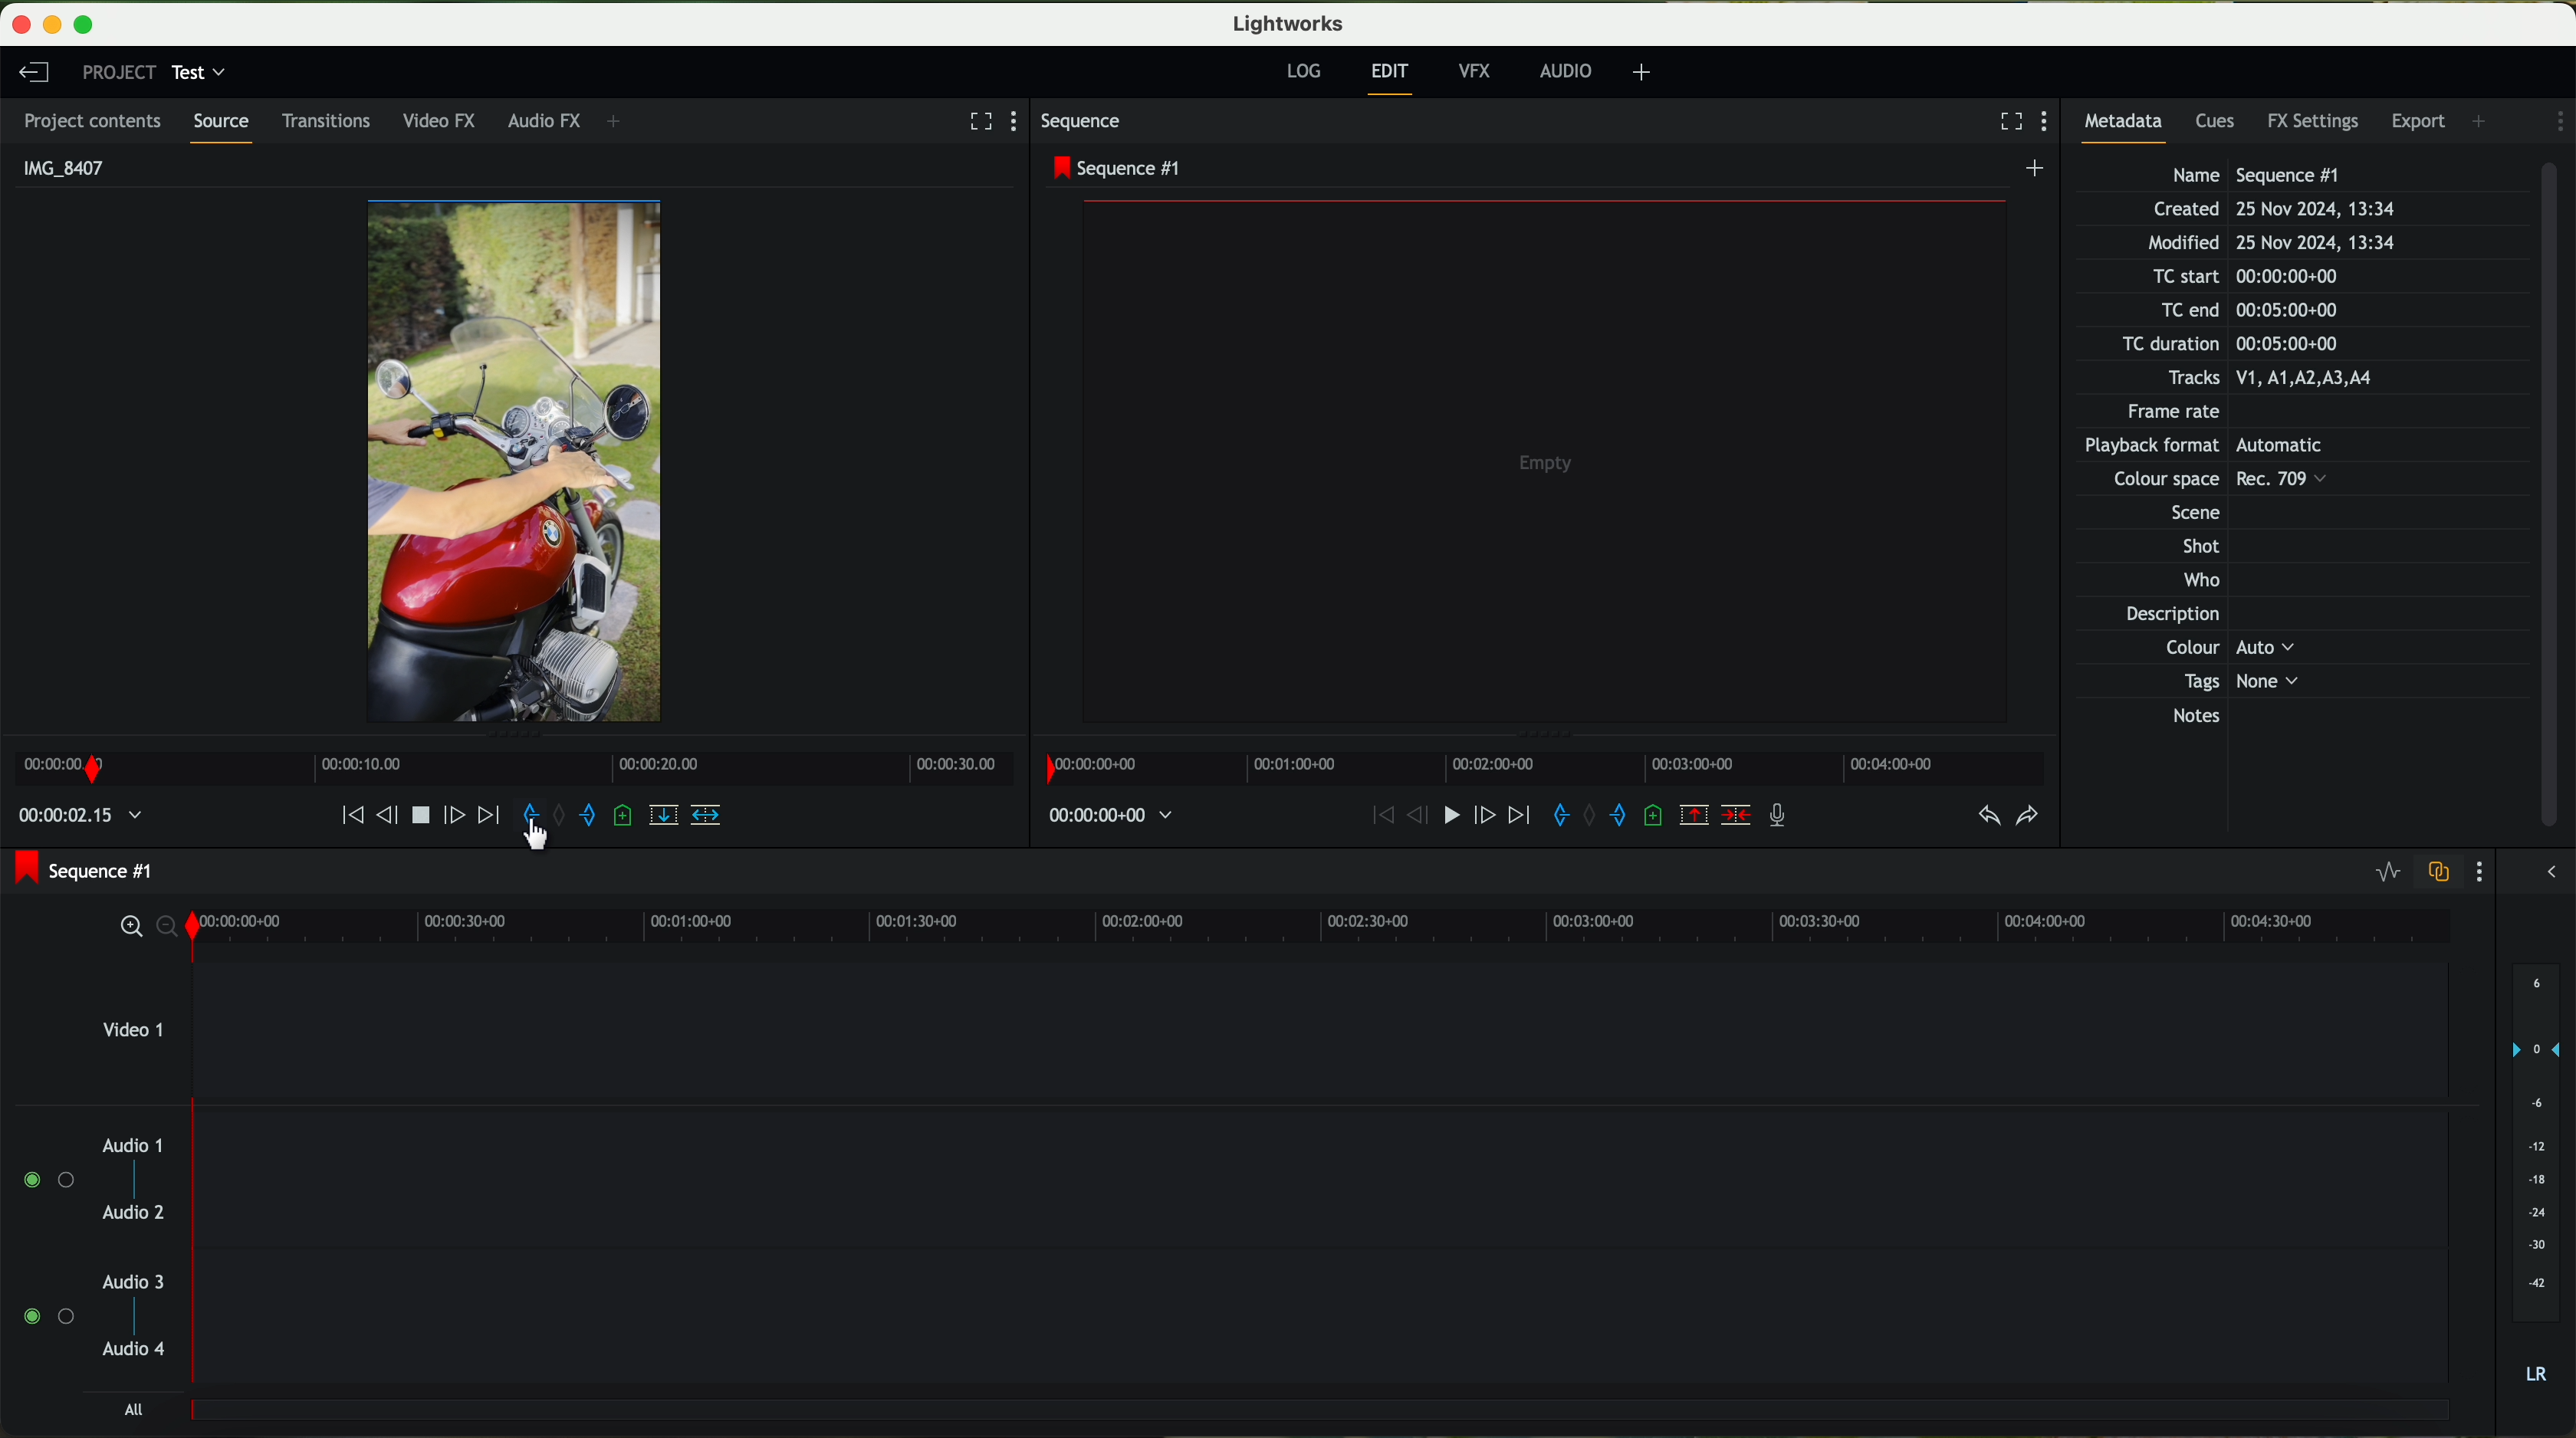  Describe the element at coordinates (2049, 123) in the screenshot. I see `show settings menu` at that location.